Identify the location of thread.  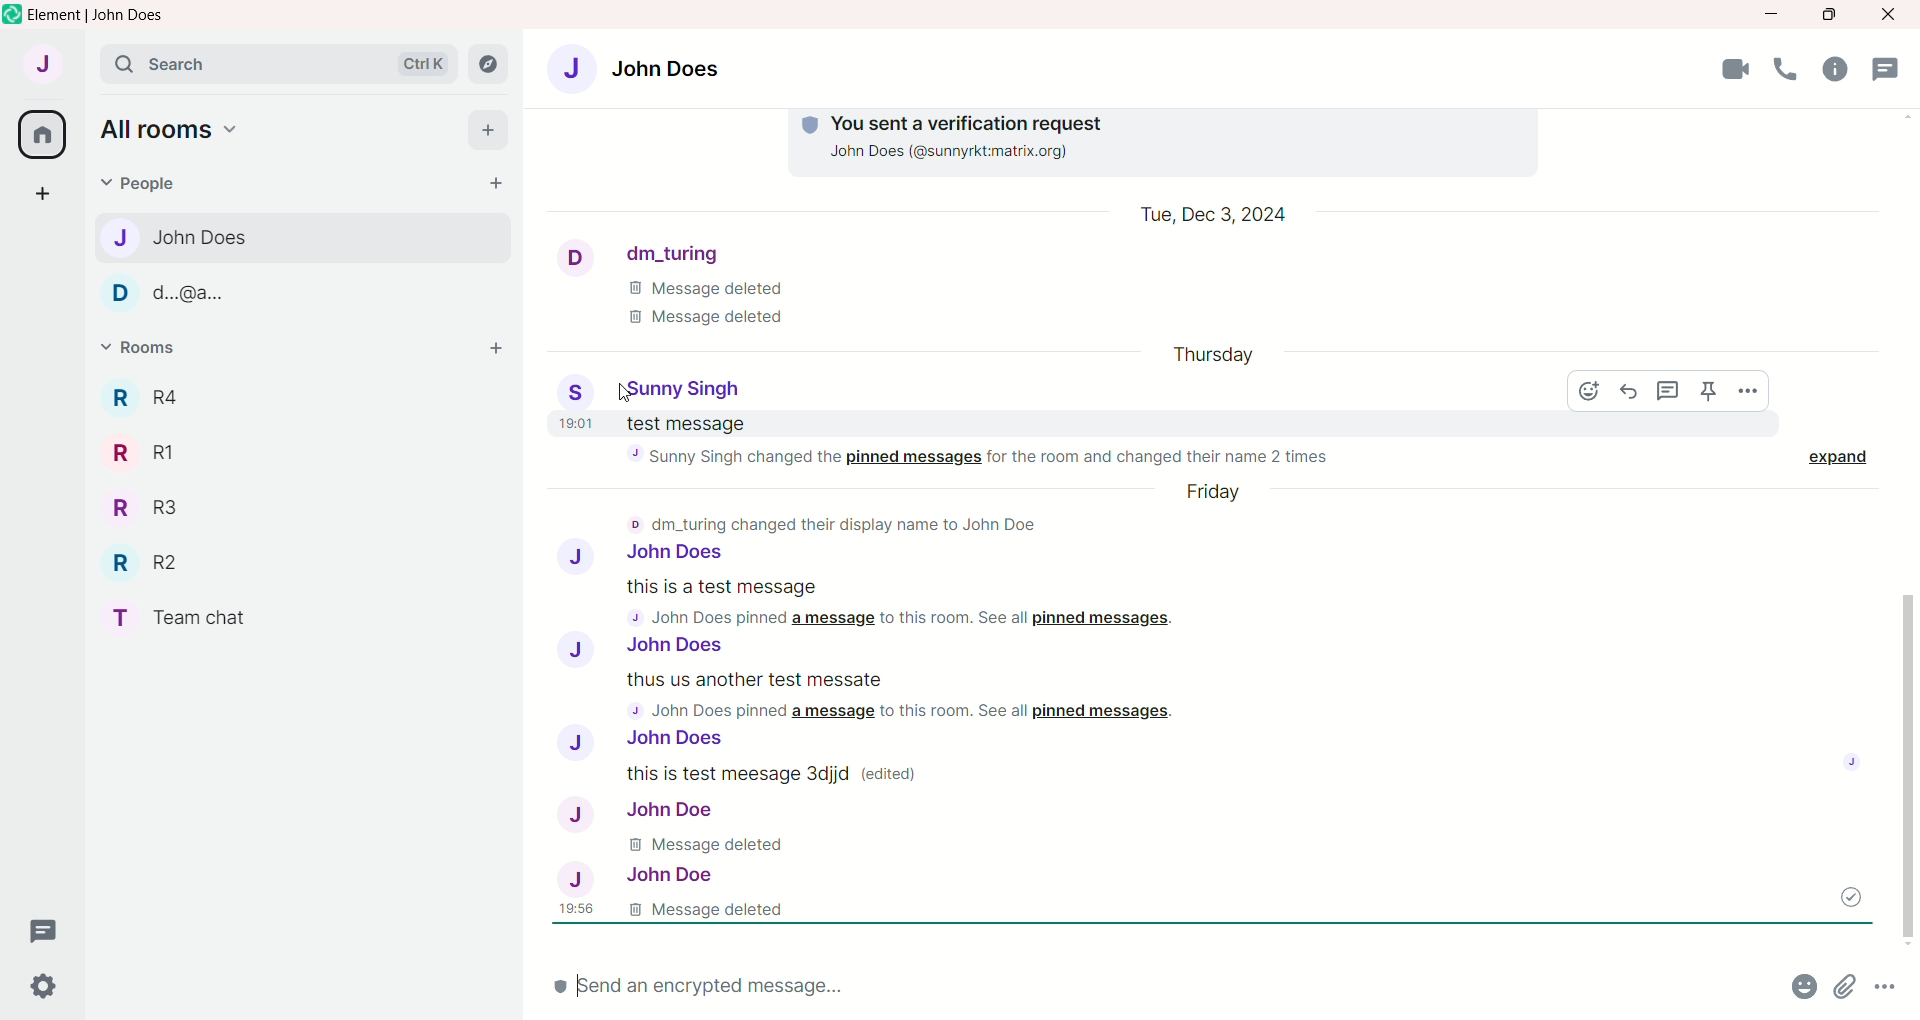
(45, 931).